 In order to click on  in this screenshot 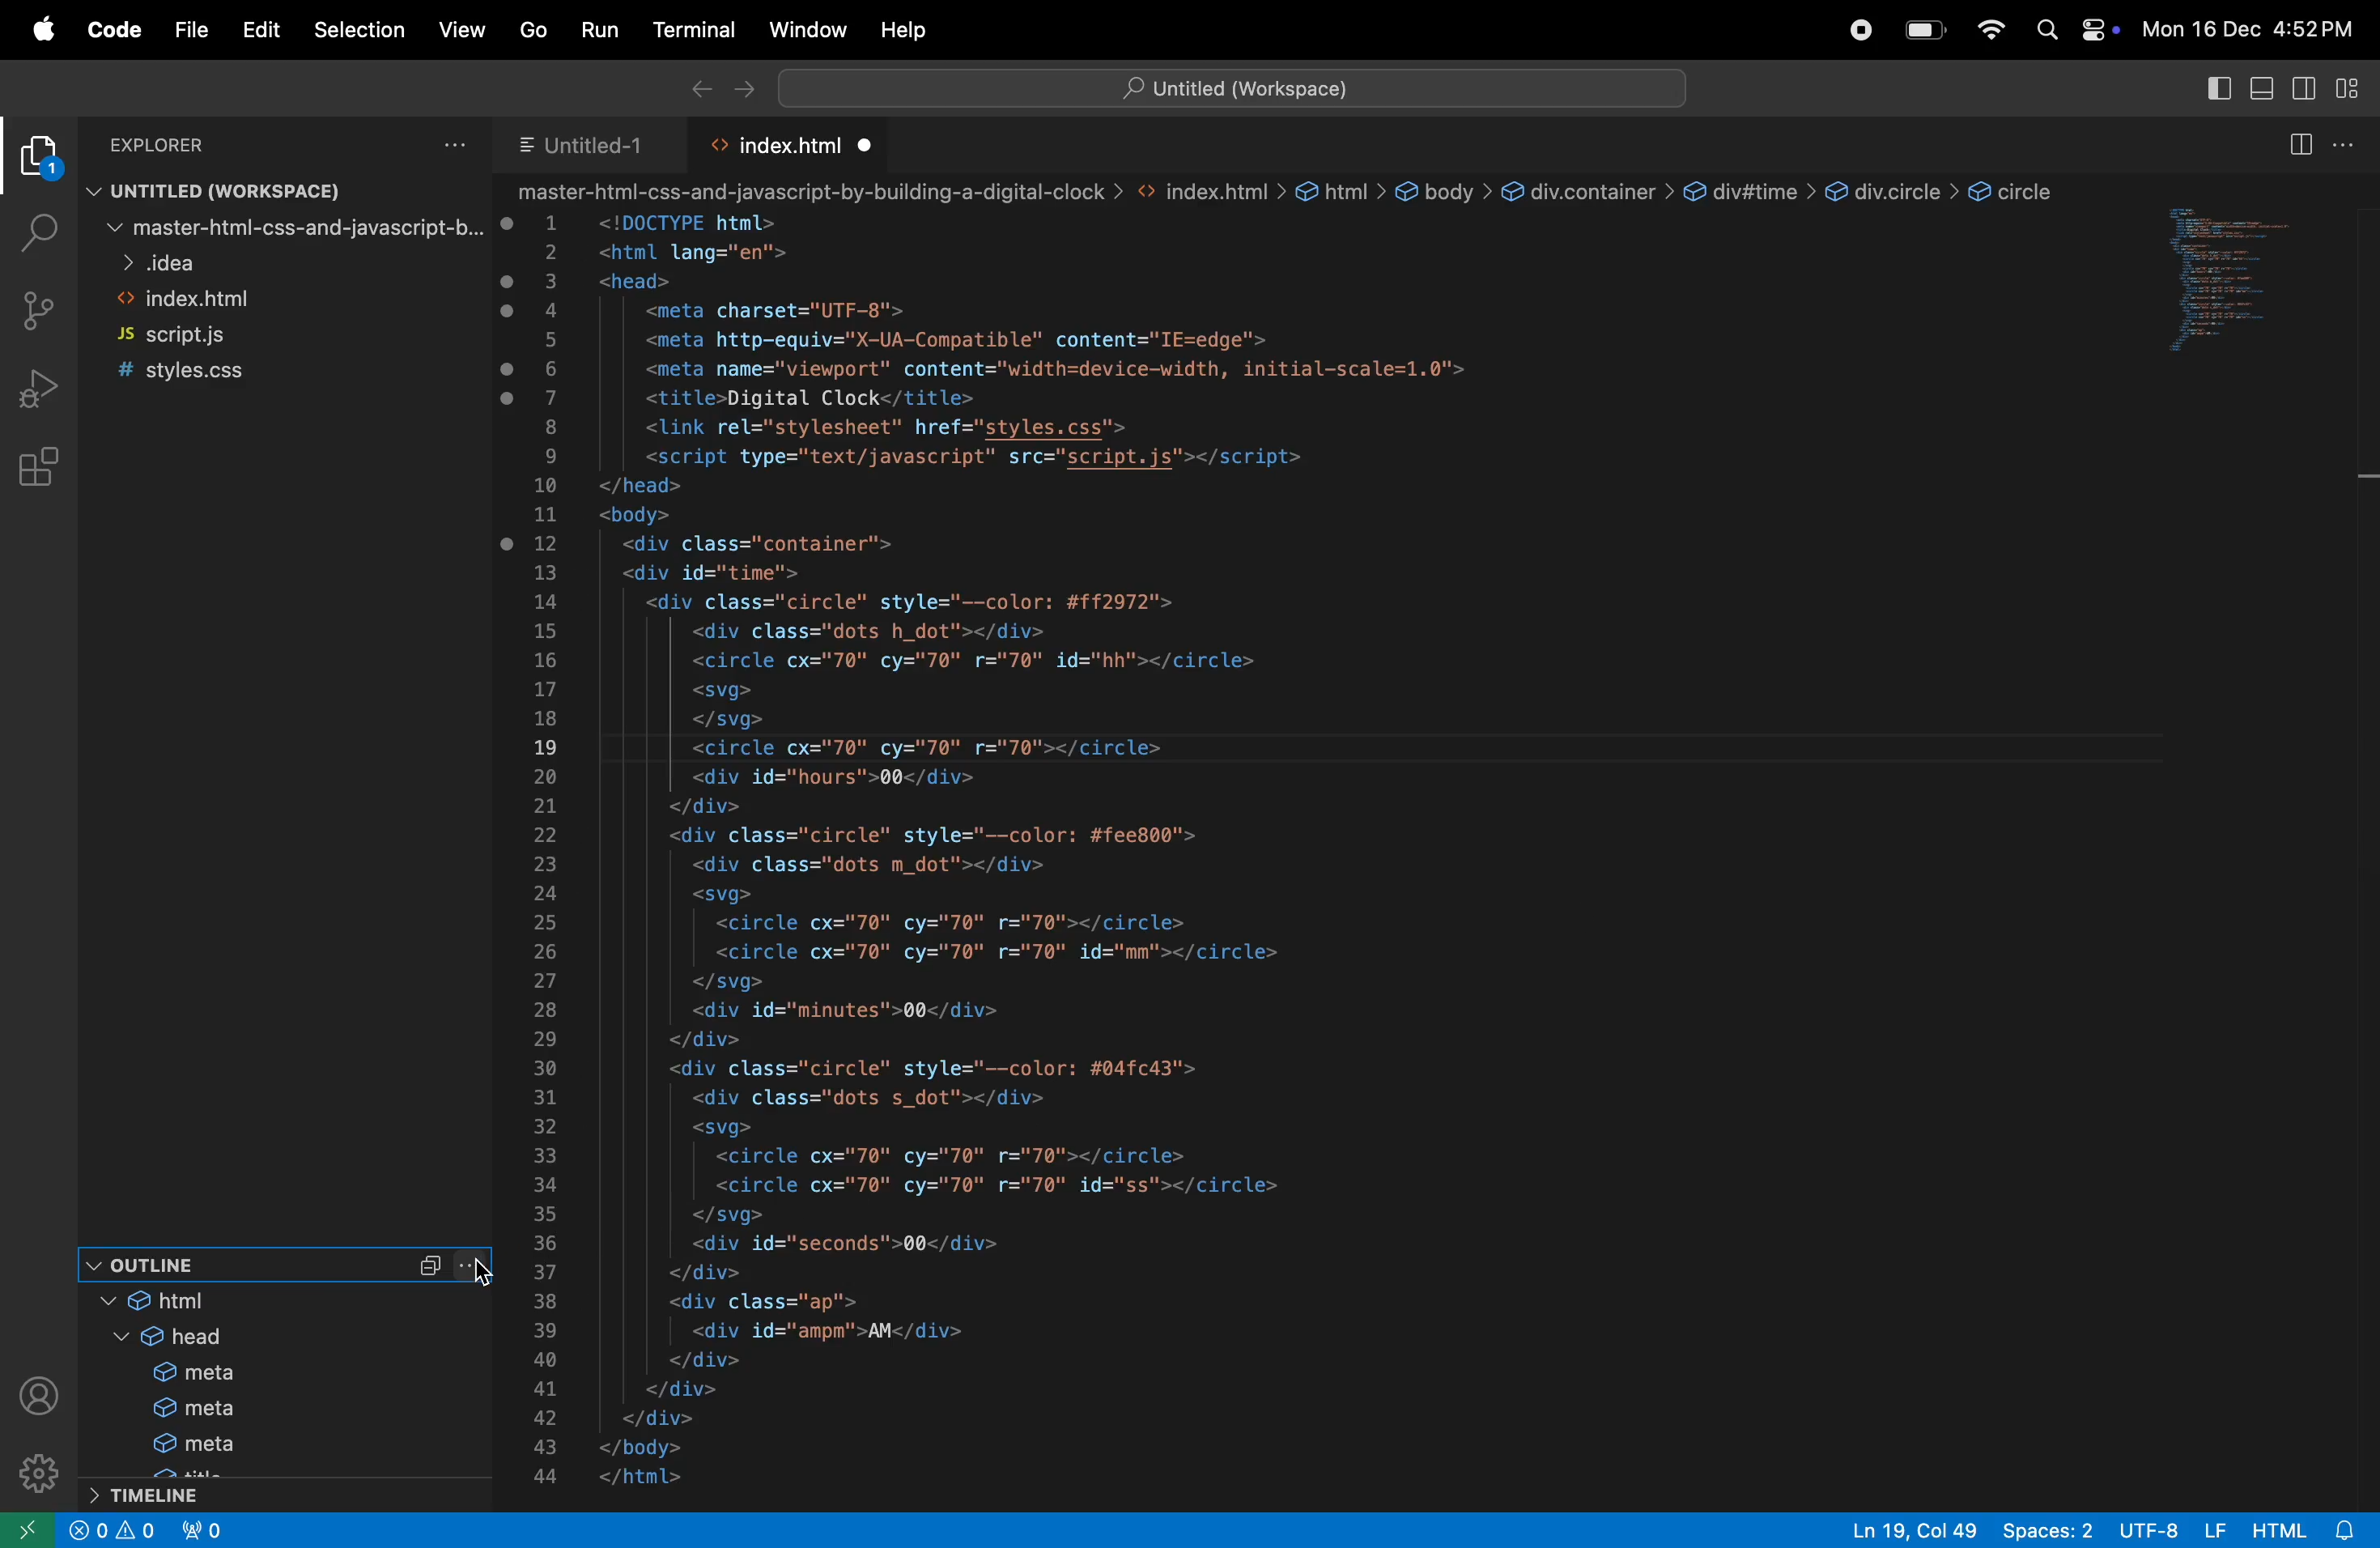, I will do `click(117, 1529)`.